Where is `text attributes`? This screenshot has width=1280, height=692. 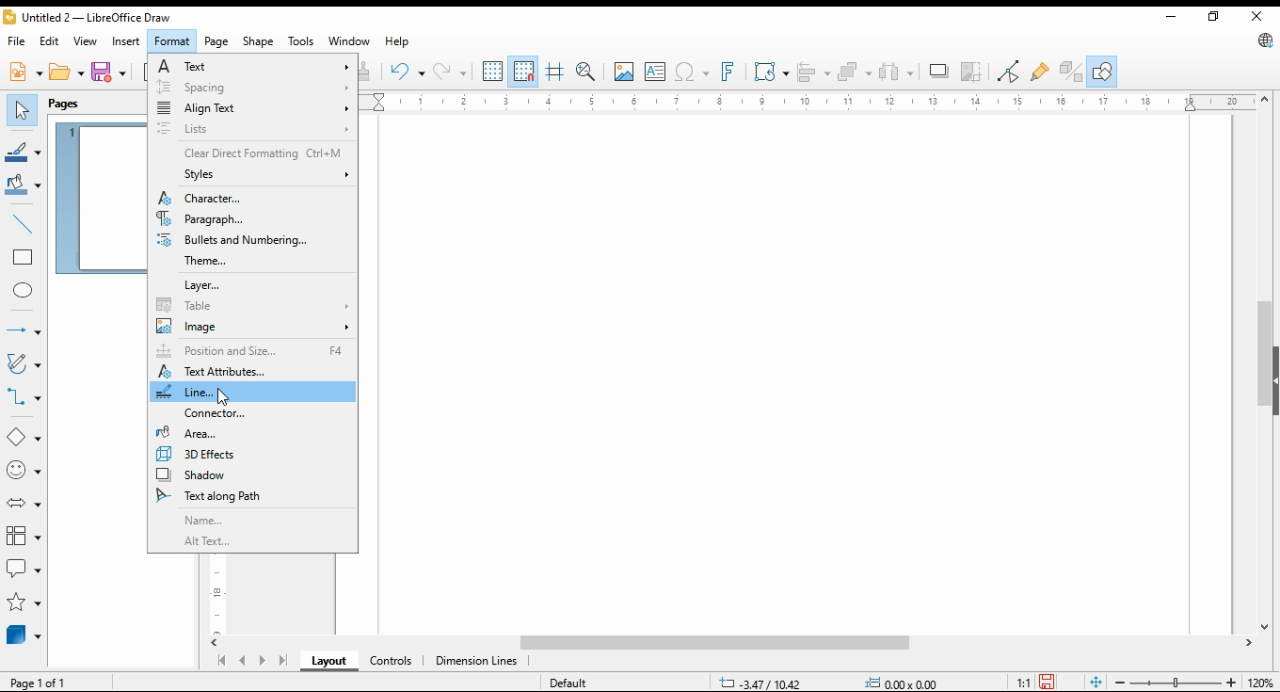
text attributes is located at coordinates (252, 370).